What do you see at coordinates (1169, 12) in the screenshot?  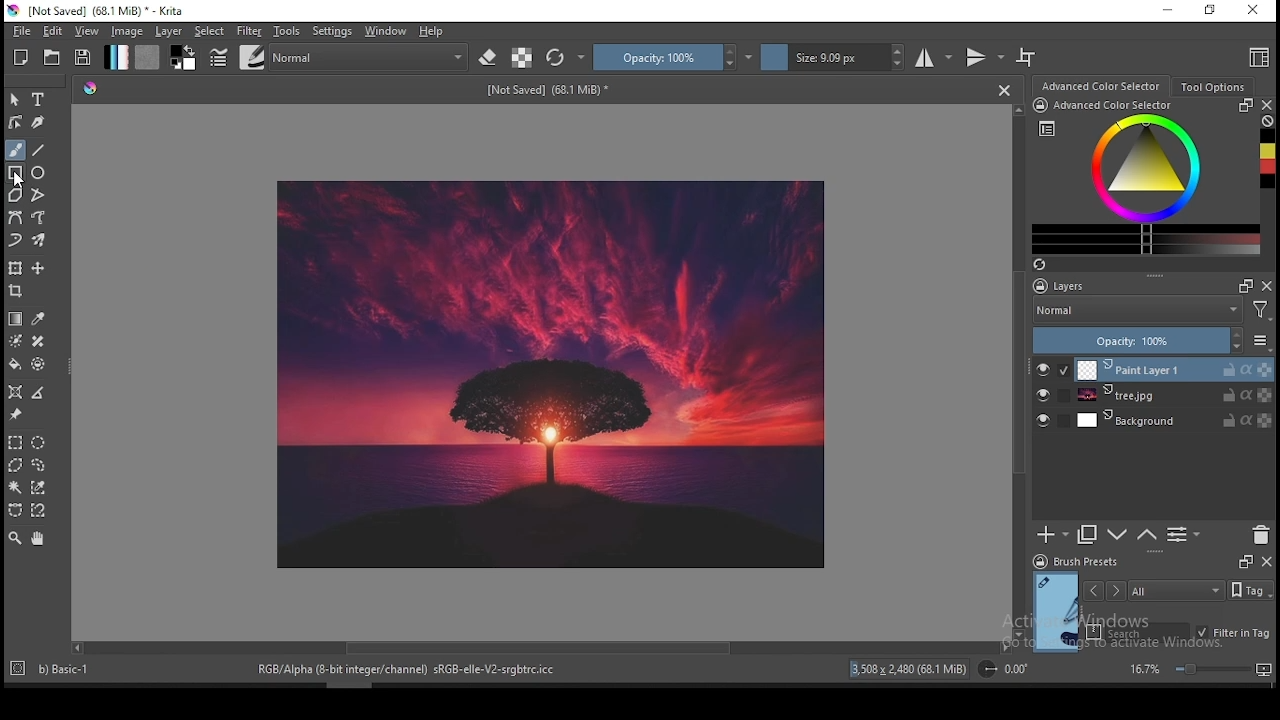 I see `minimize` at bounding box center [1169, 12].